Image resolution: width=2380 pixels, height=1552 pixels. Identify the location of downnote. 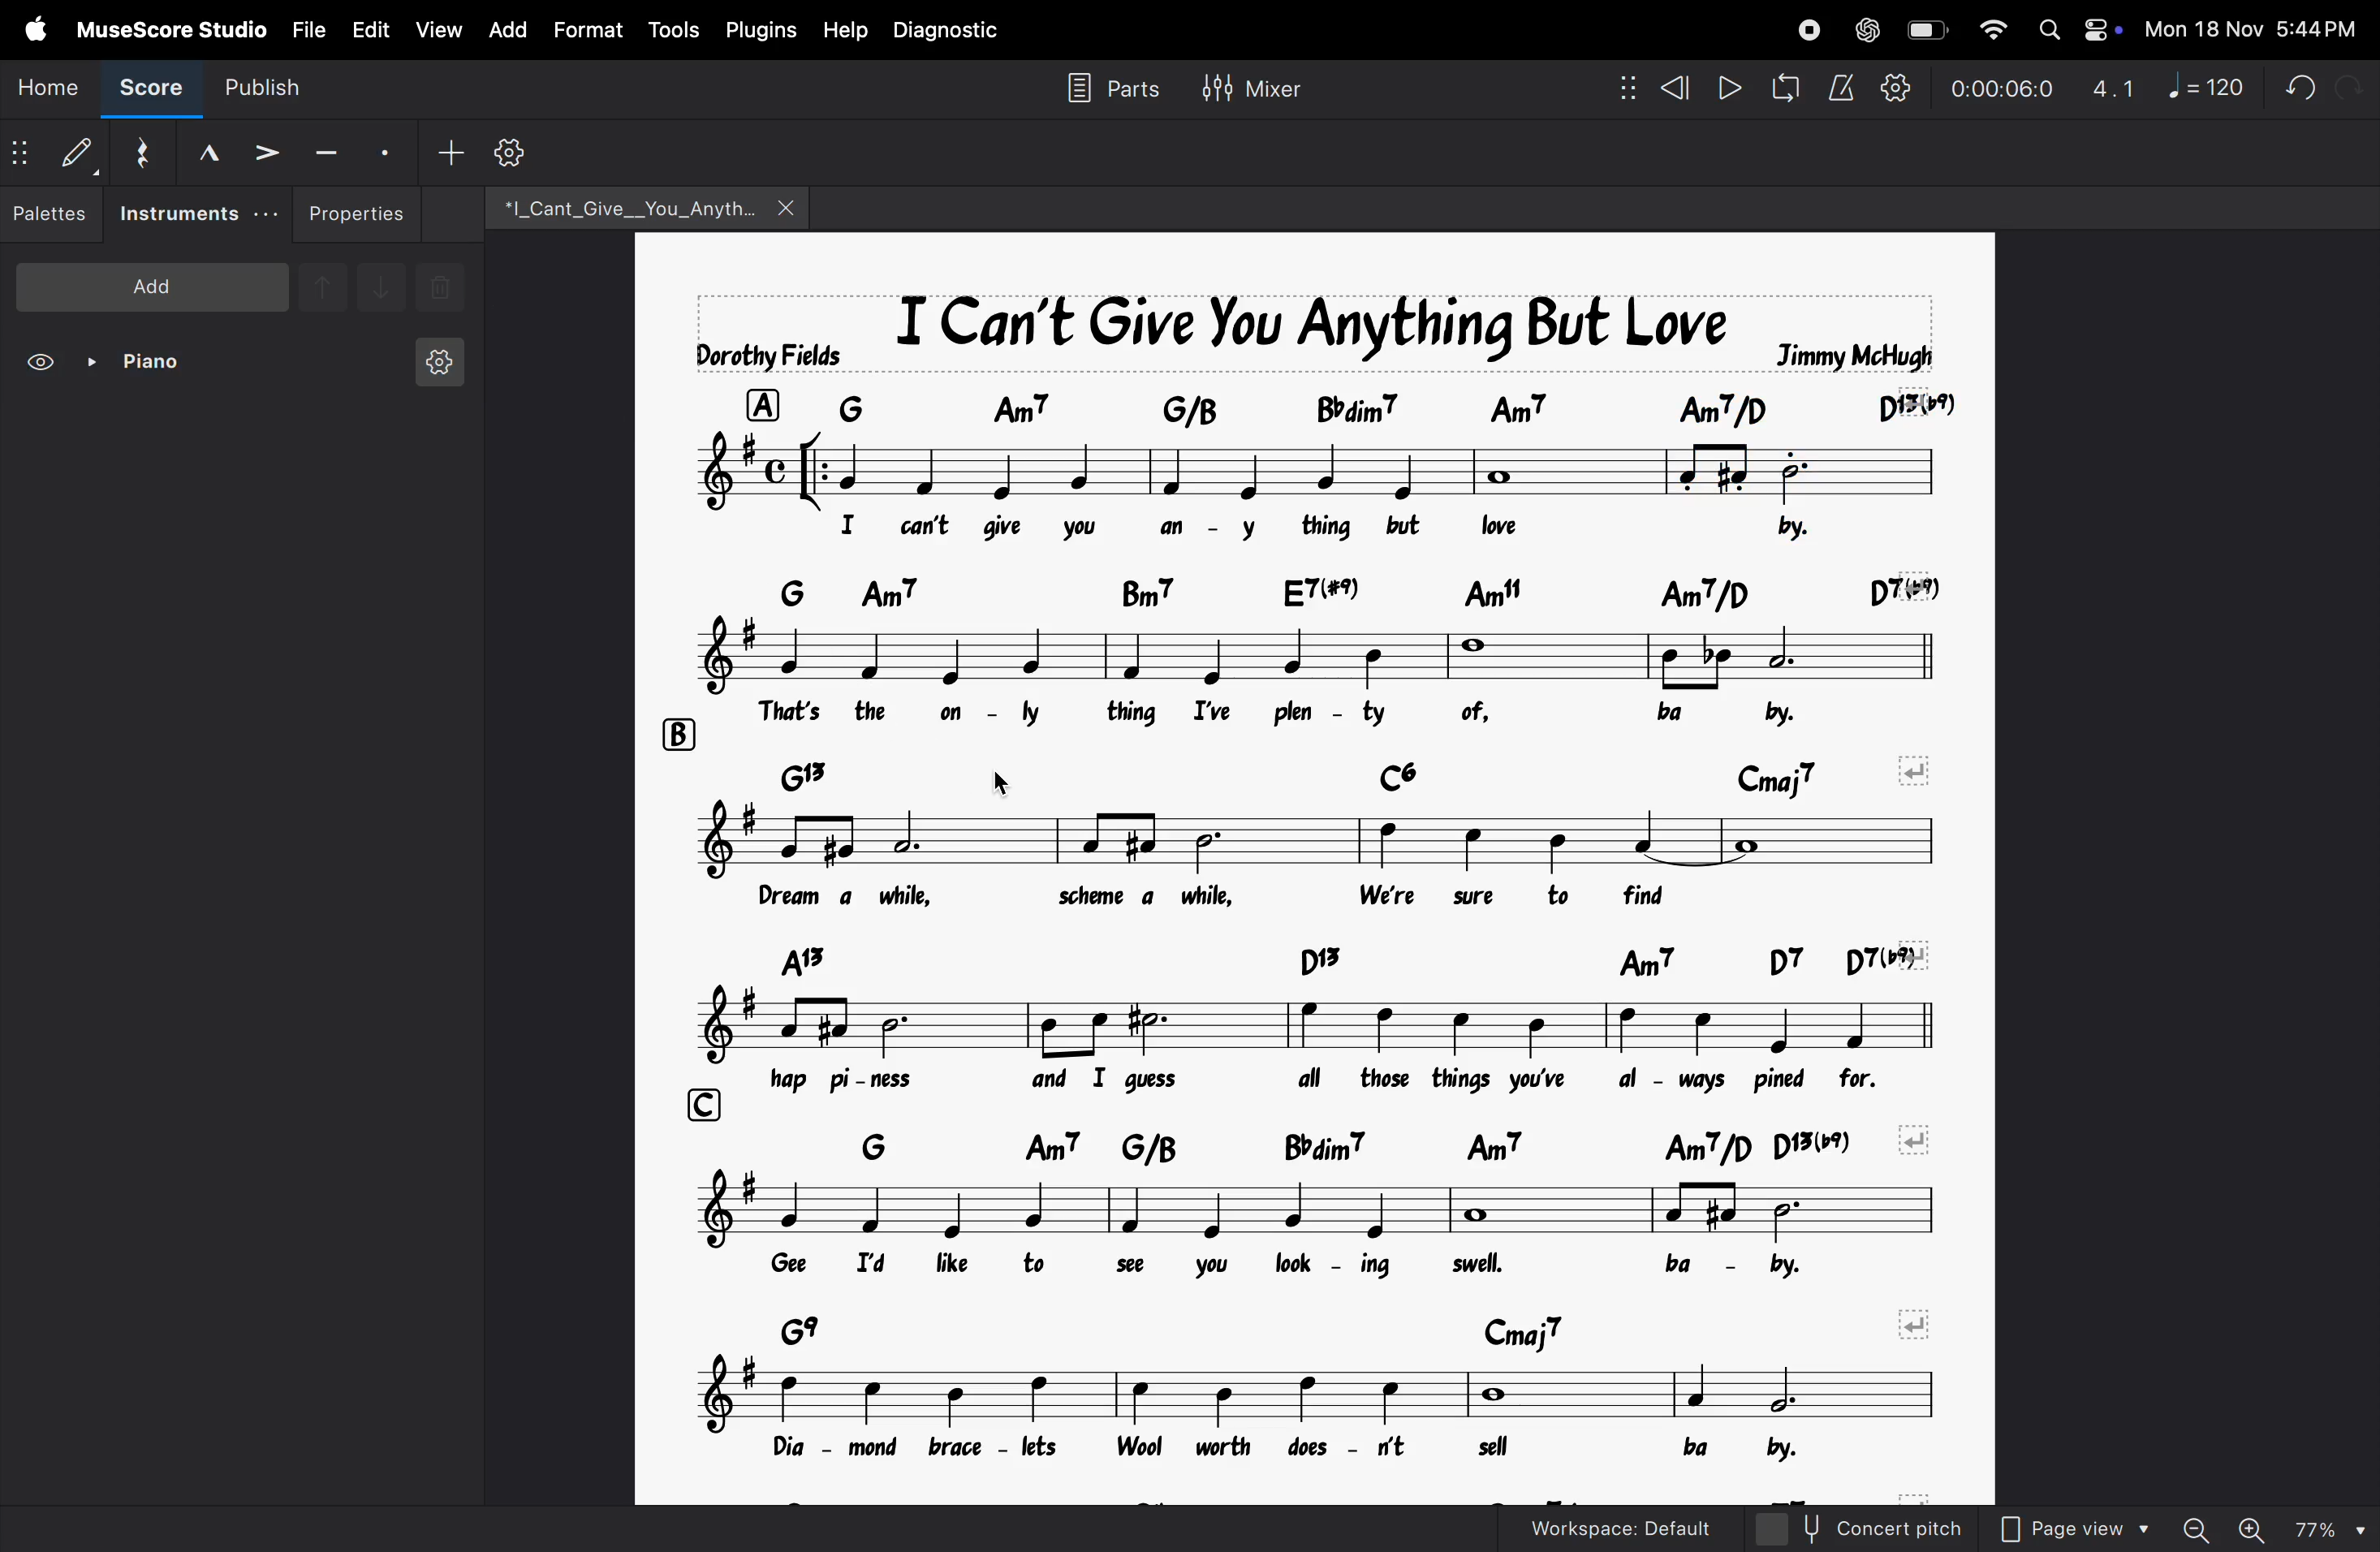
(378, 288).